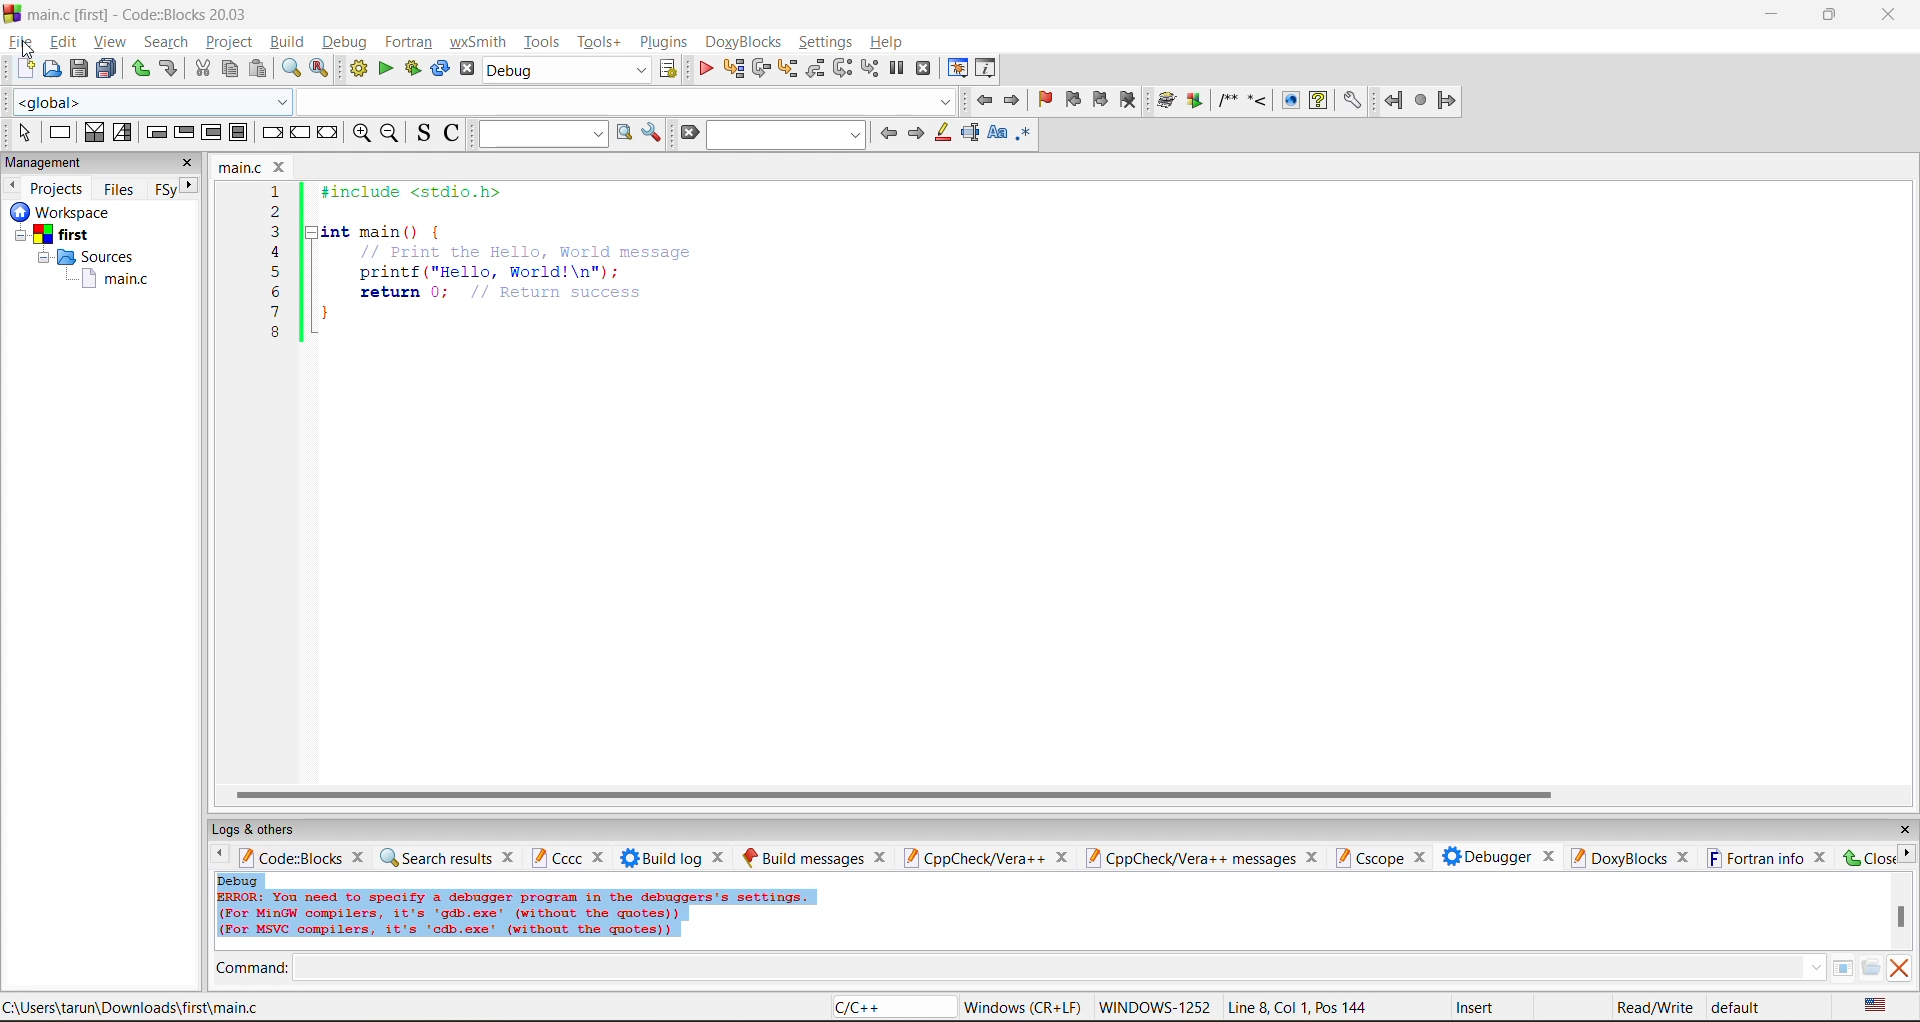 This screenshot has width=1920, height=1022. I want to click on jump forward, so click(1014, 99).